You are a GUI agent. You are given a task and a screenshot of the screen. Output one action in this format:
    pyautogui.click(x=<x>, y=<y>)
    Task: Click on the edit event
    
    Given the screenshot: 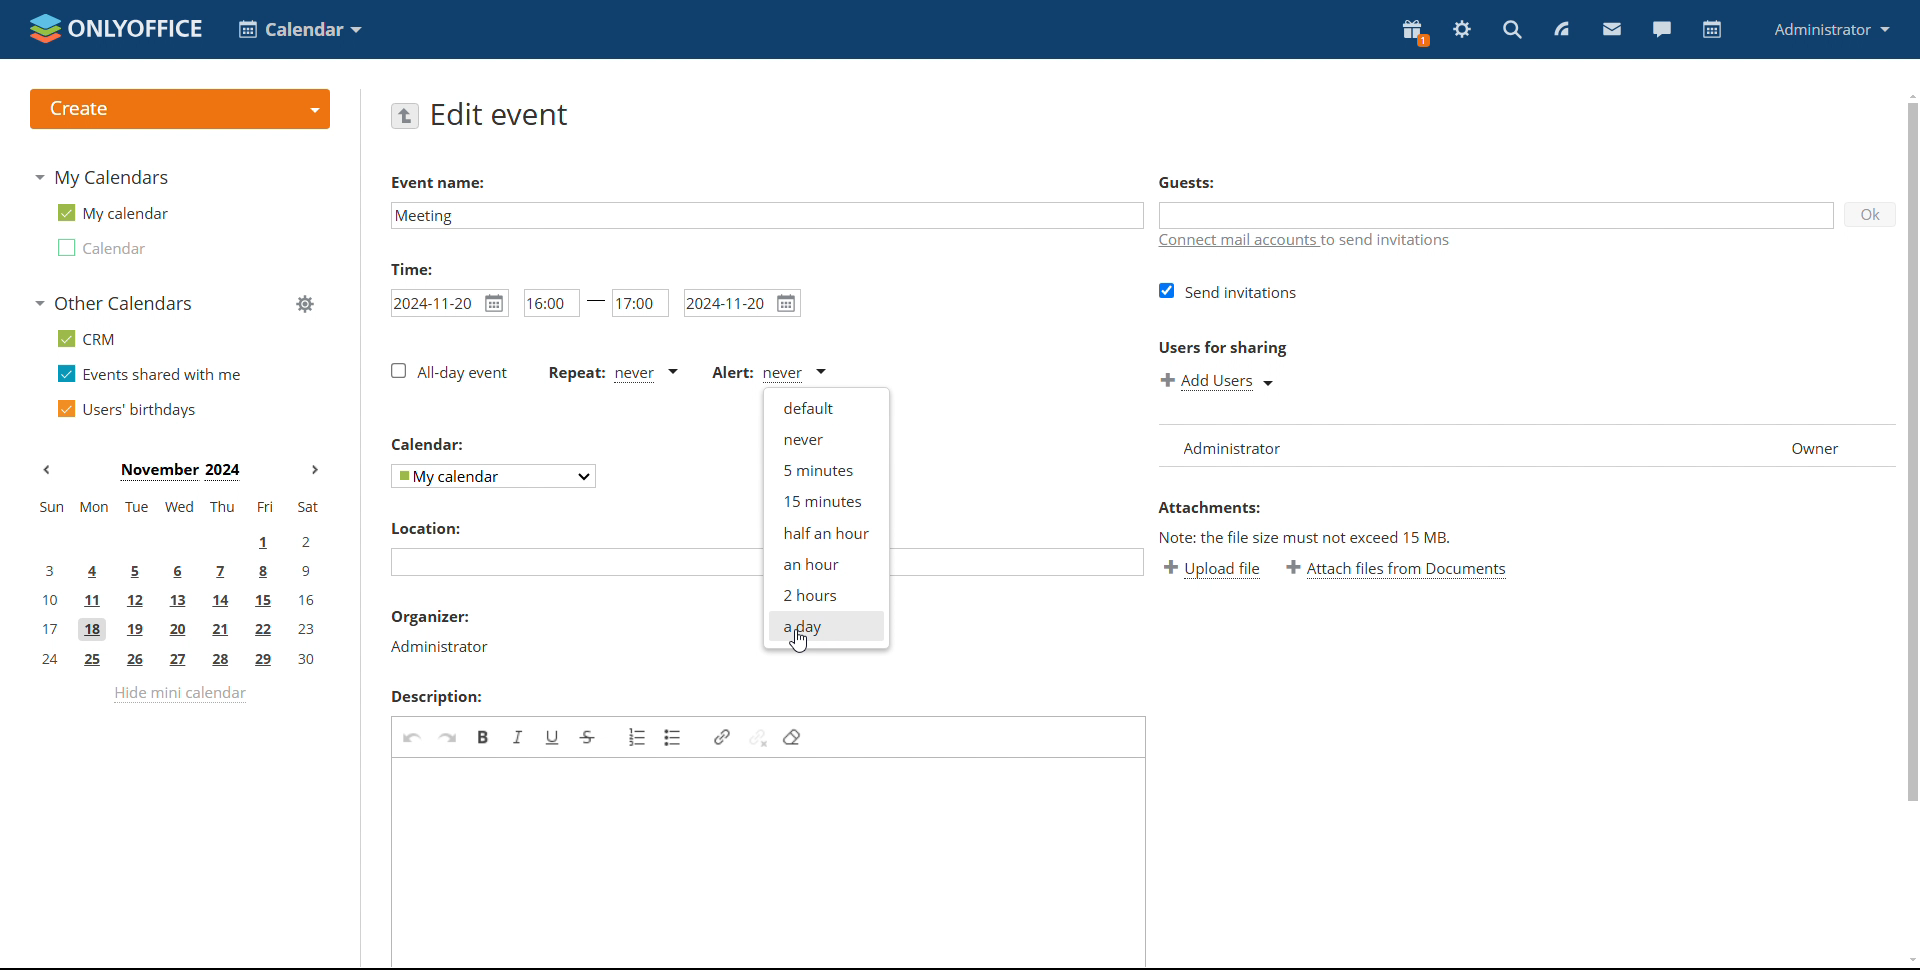 What is the action you would take?
    pyautogui.click(x=500, y=115)
    